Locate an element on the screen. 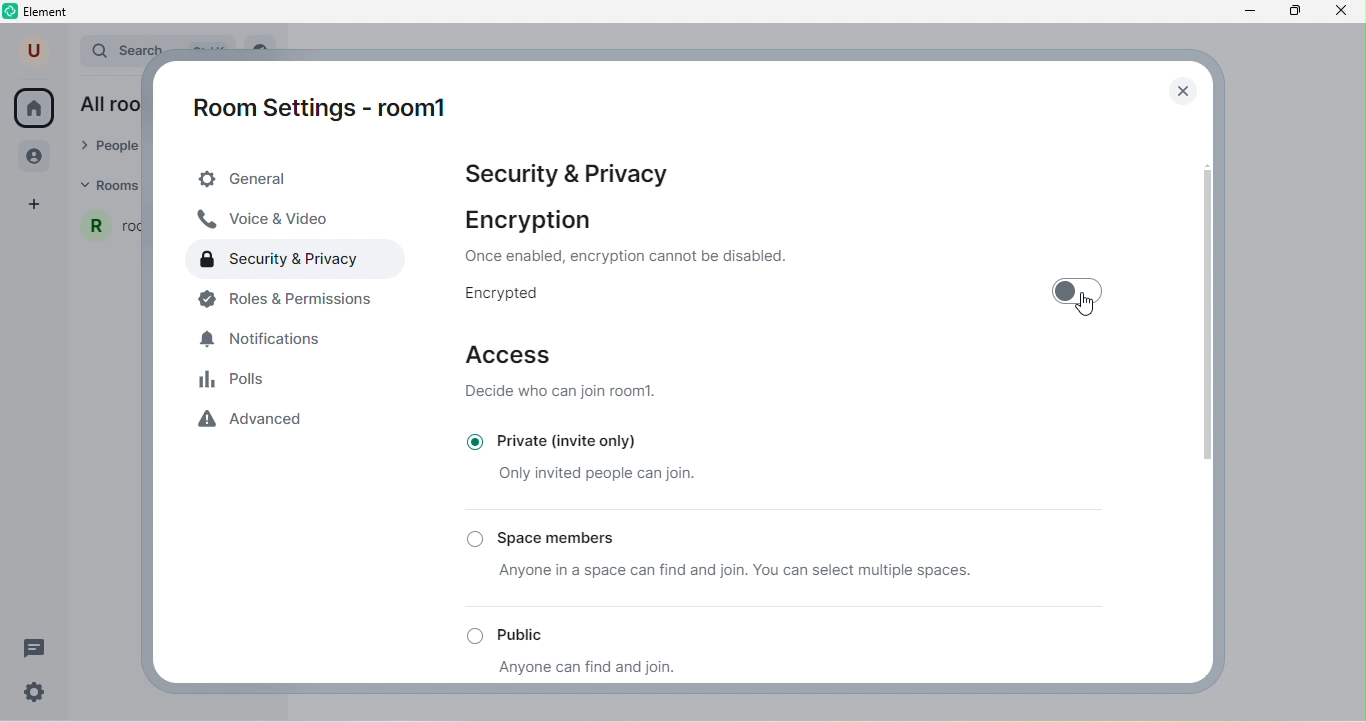  security and privacy is located at coordinates (285, 262).